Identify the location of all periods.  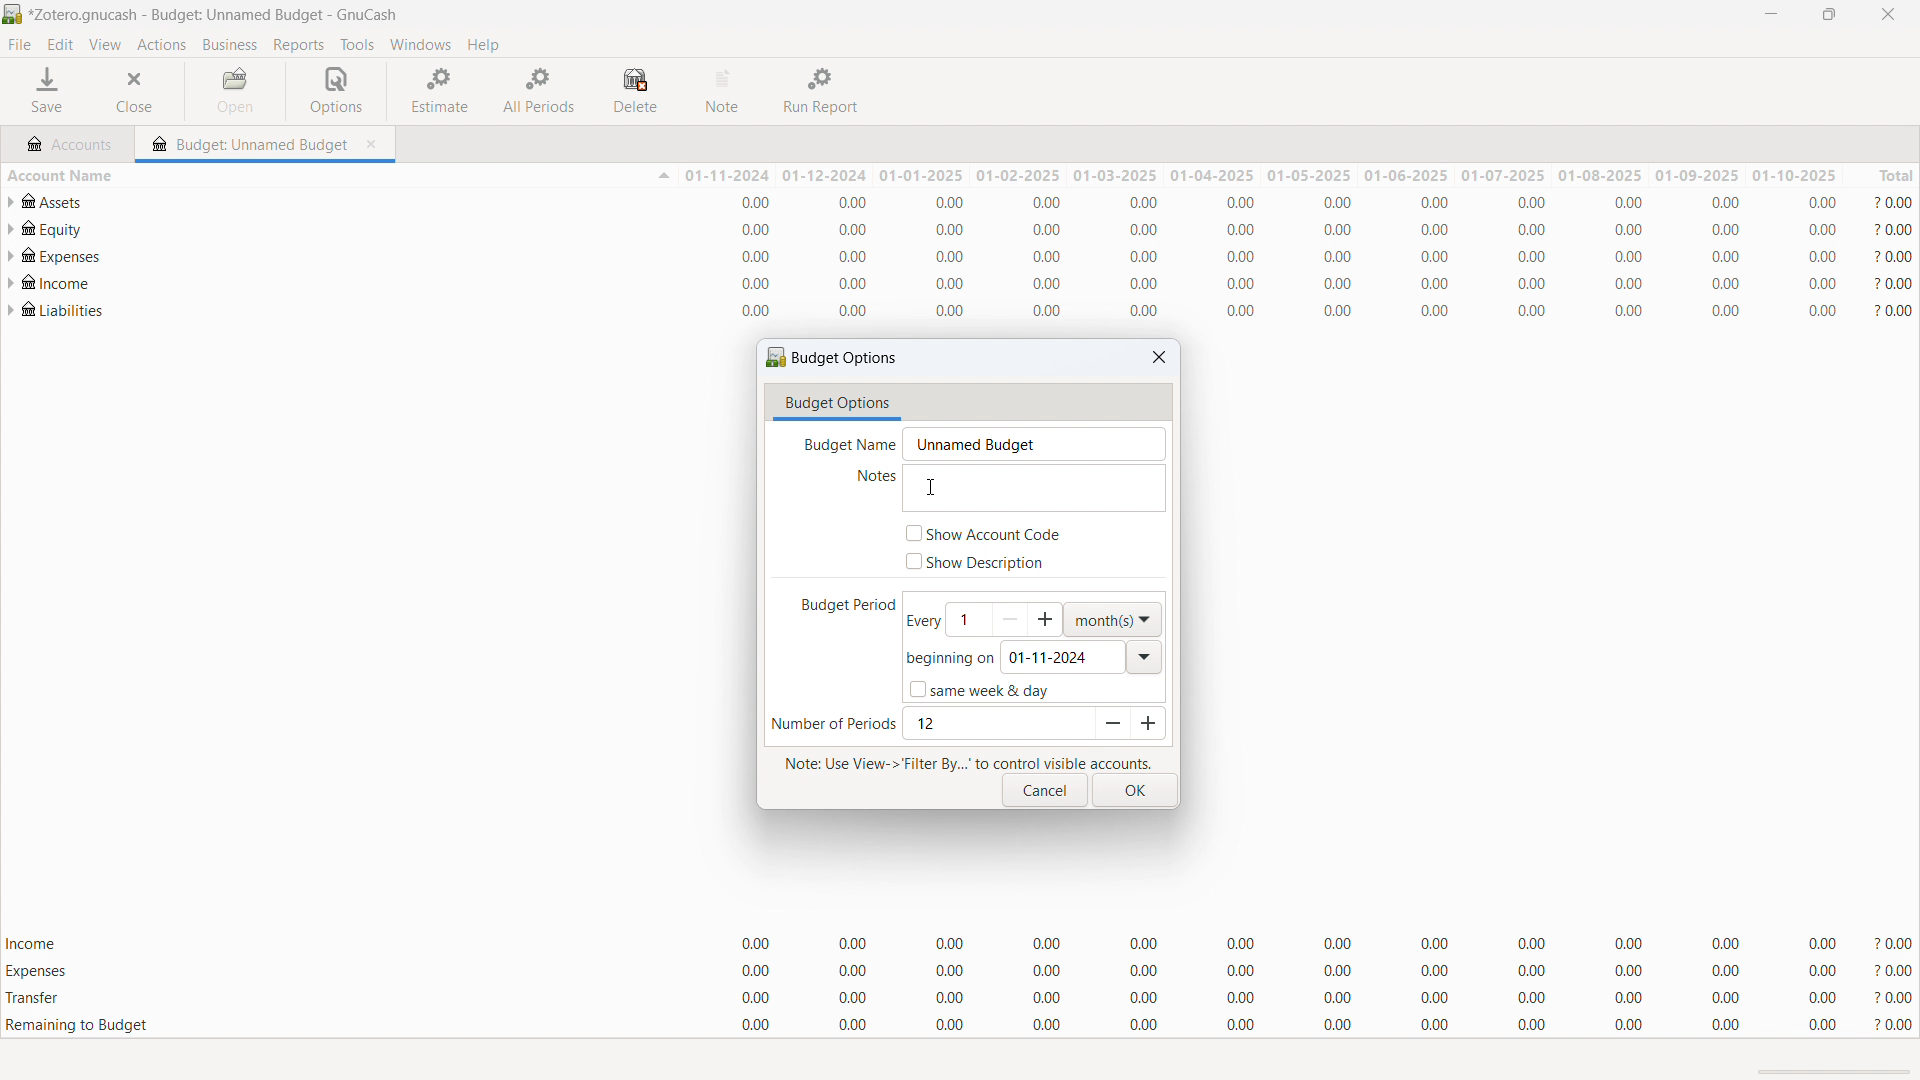
(540, 90).